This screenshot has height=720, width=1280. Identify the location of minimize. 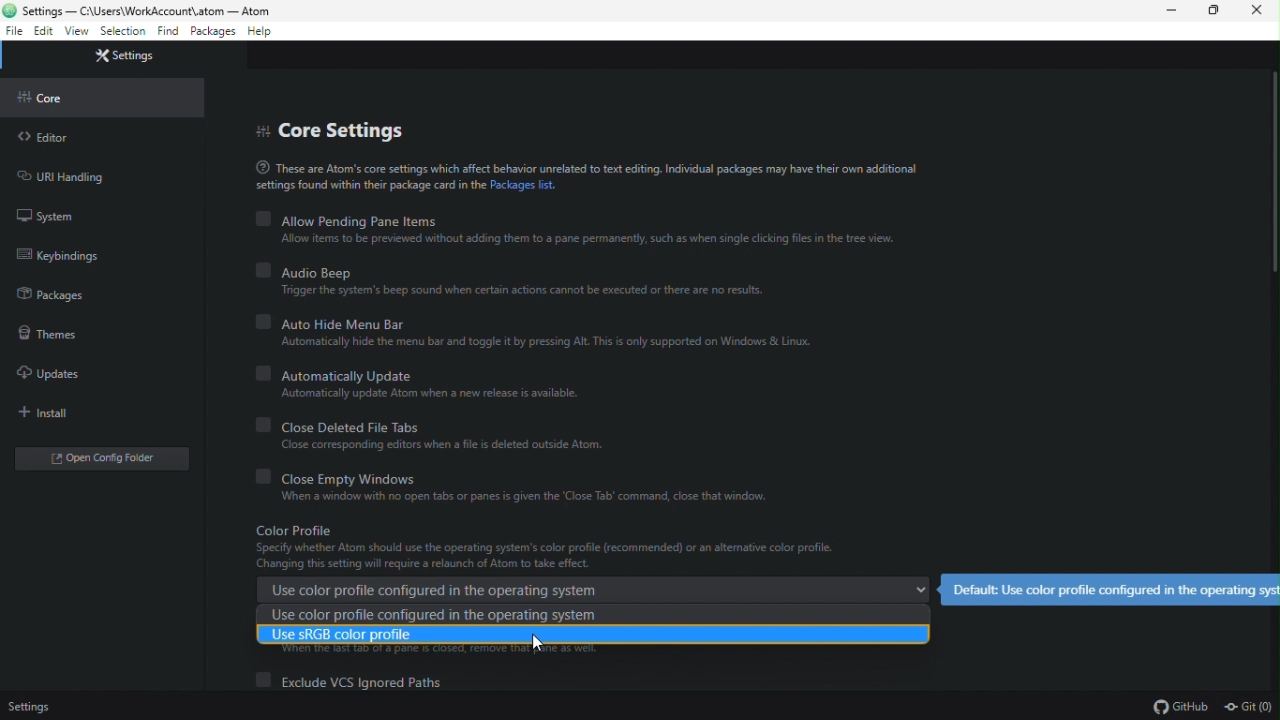
(1171, 13).